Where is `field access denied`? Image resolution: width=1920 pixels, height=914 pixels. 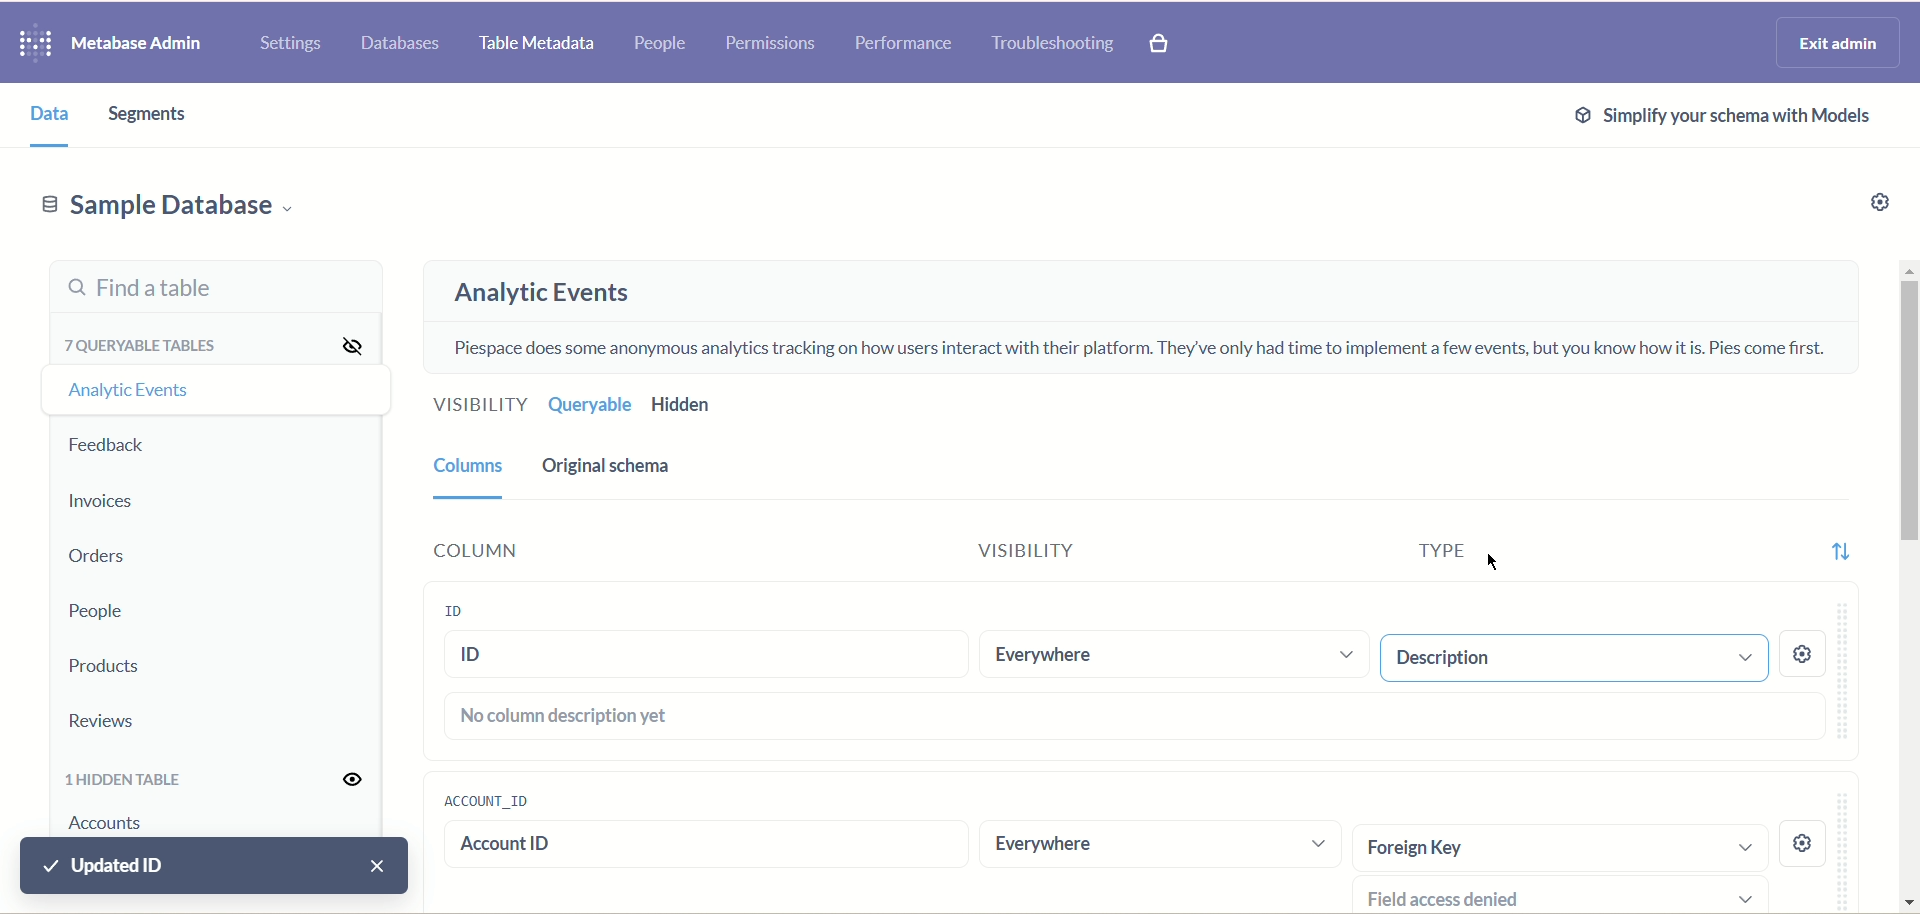
field access denied is located at coordinates (1569, 895).